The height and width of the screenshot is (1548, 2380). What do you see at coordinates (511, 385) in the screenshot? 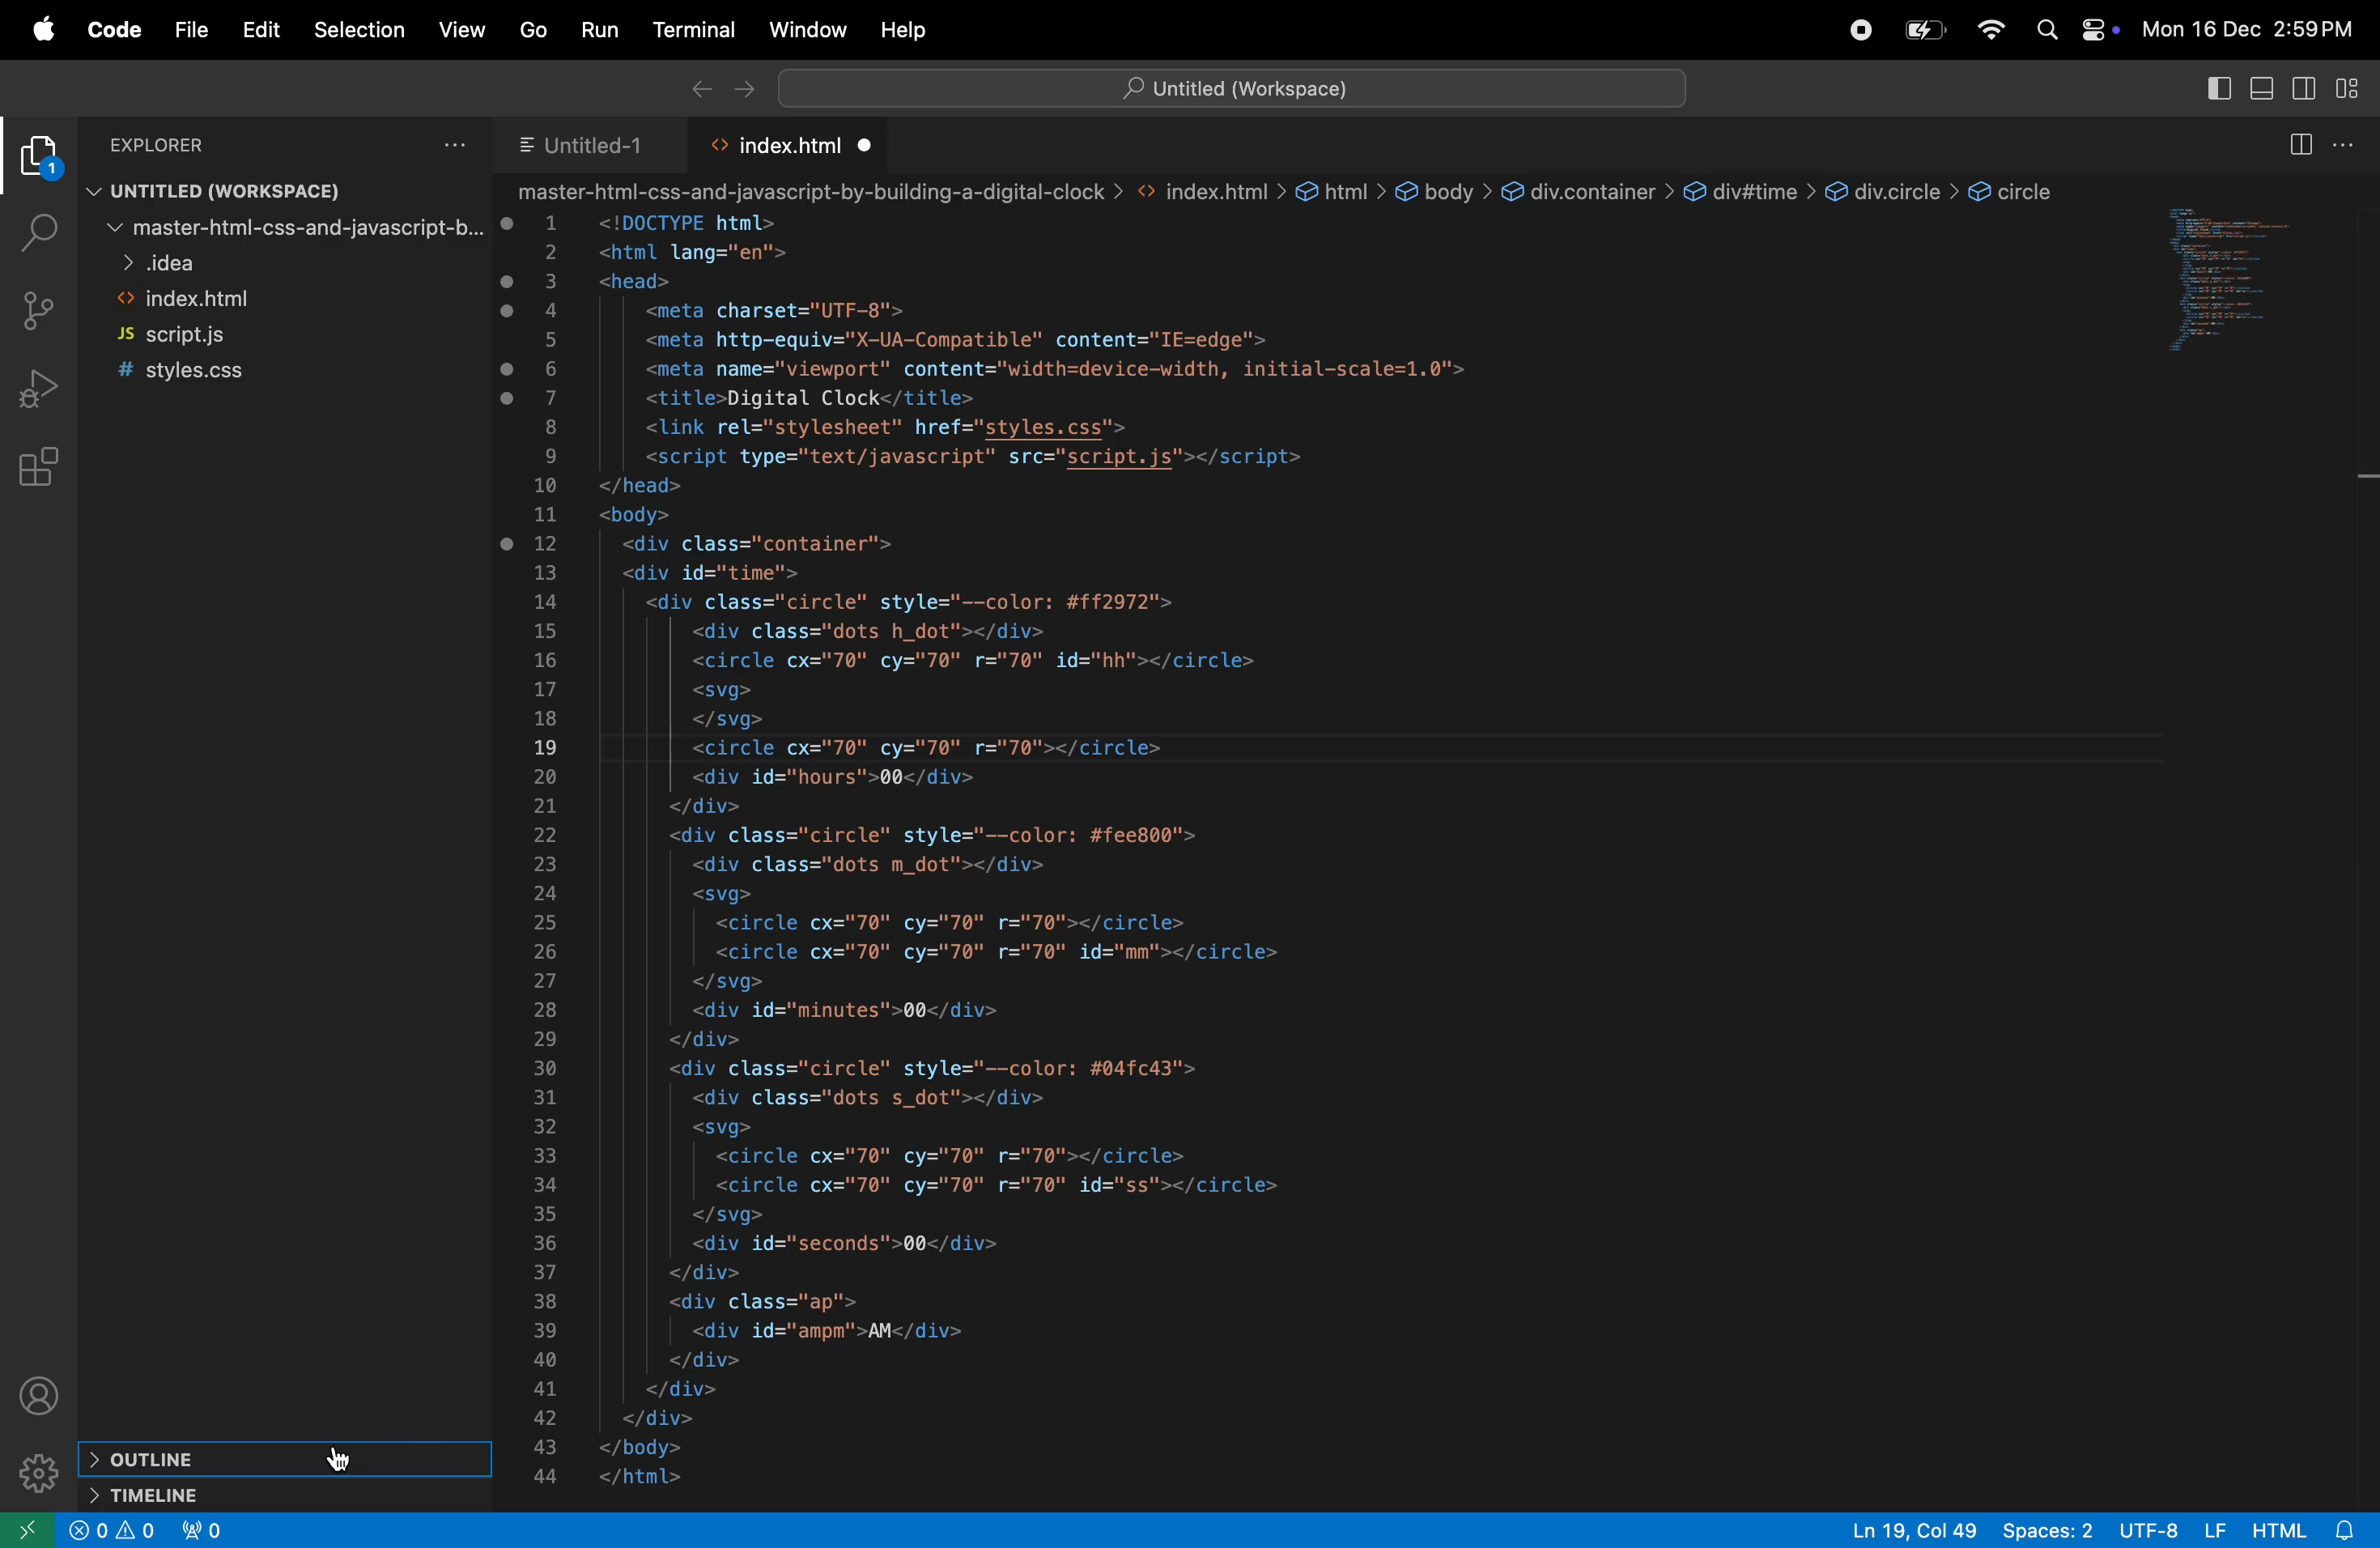
I see `unsaved changes made` at bounding box center [511, 385].